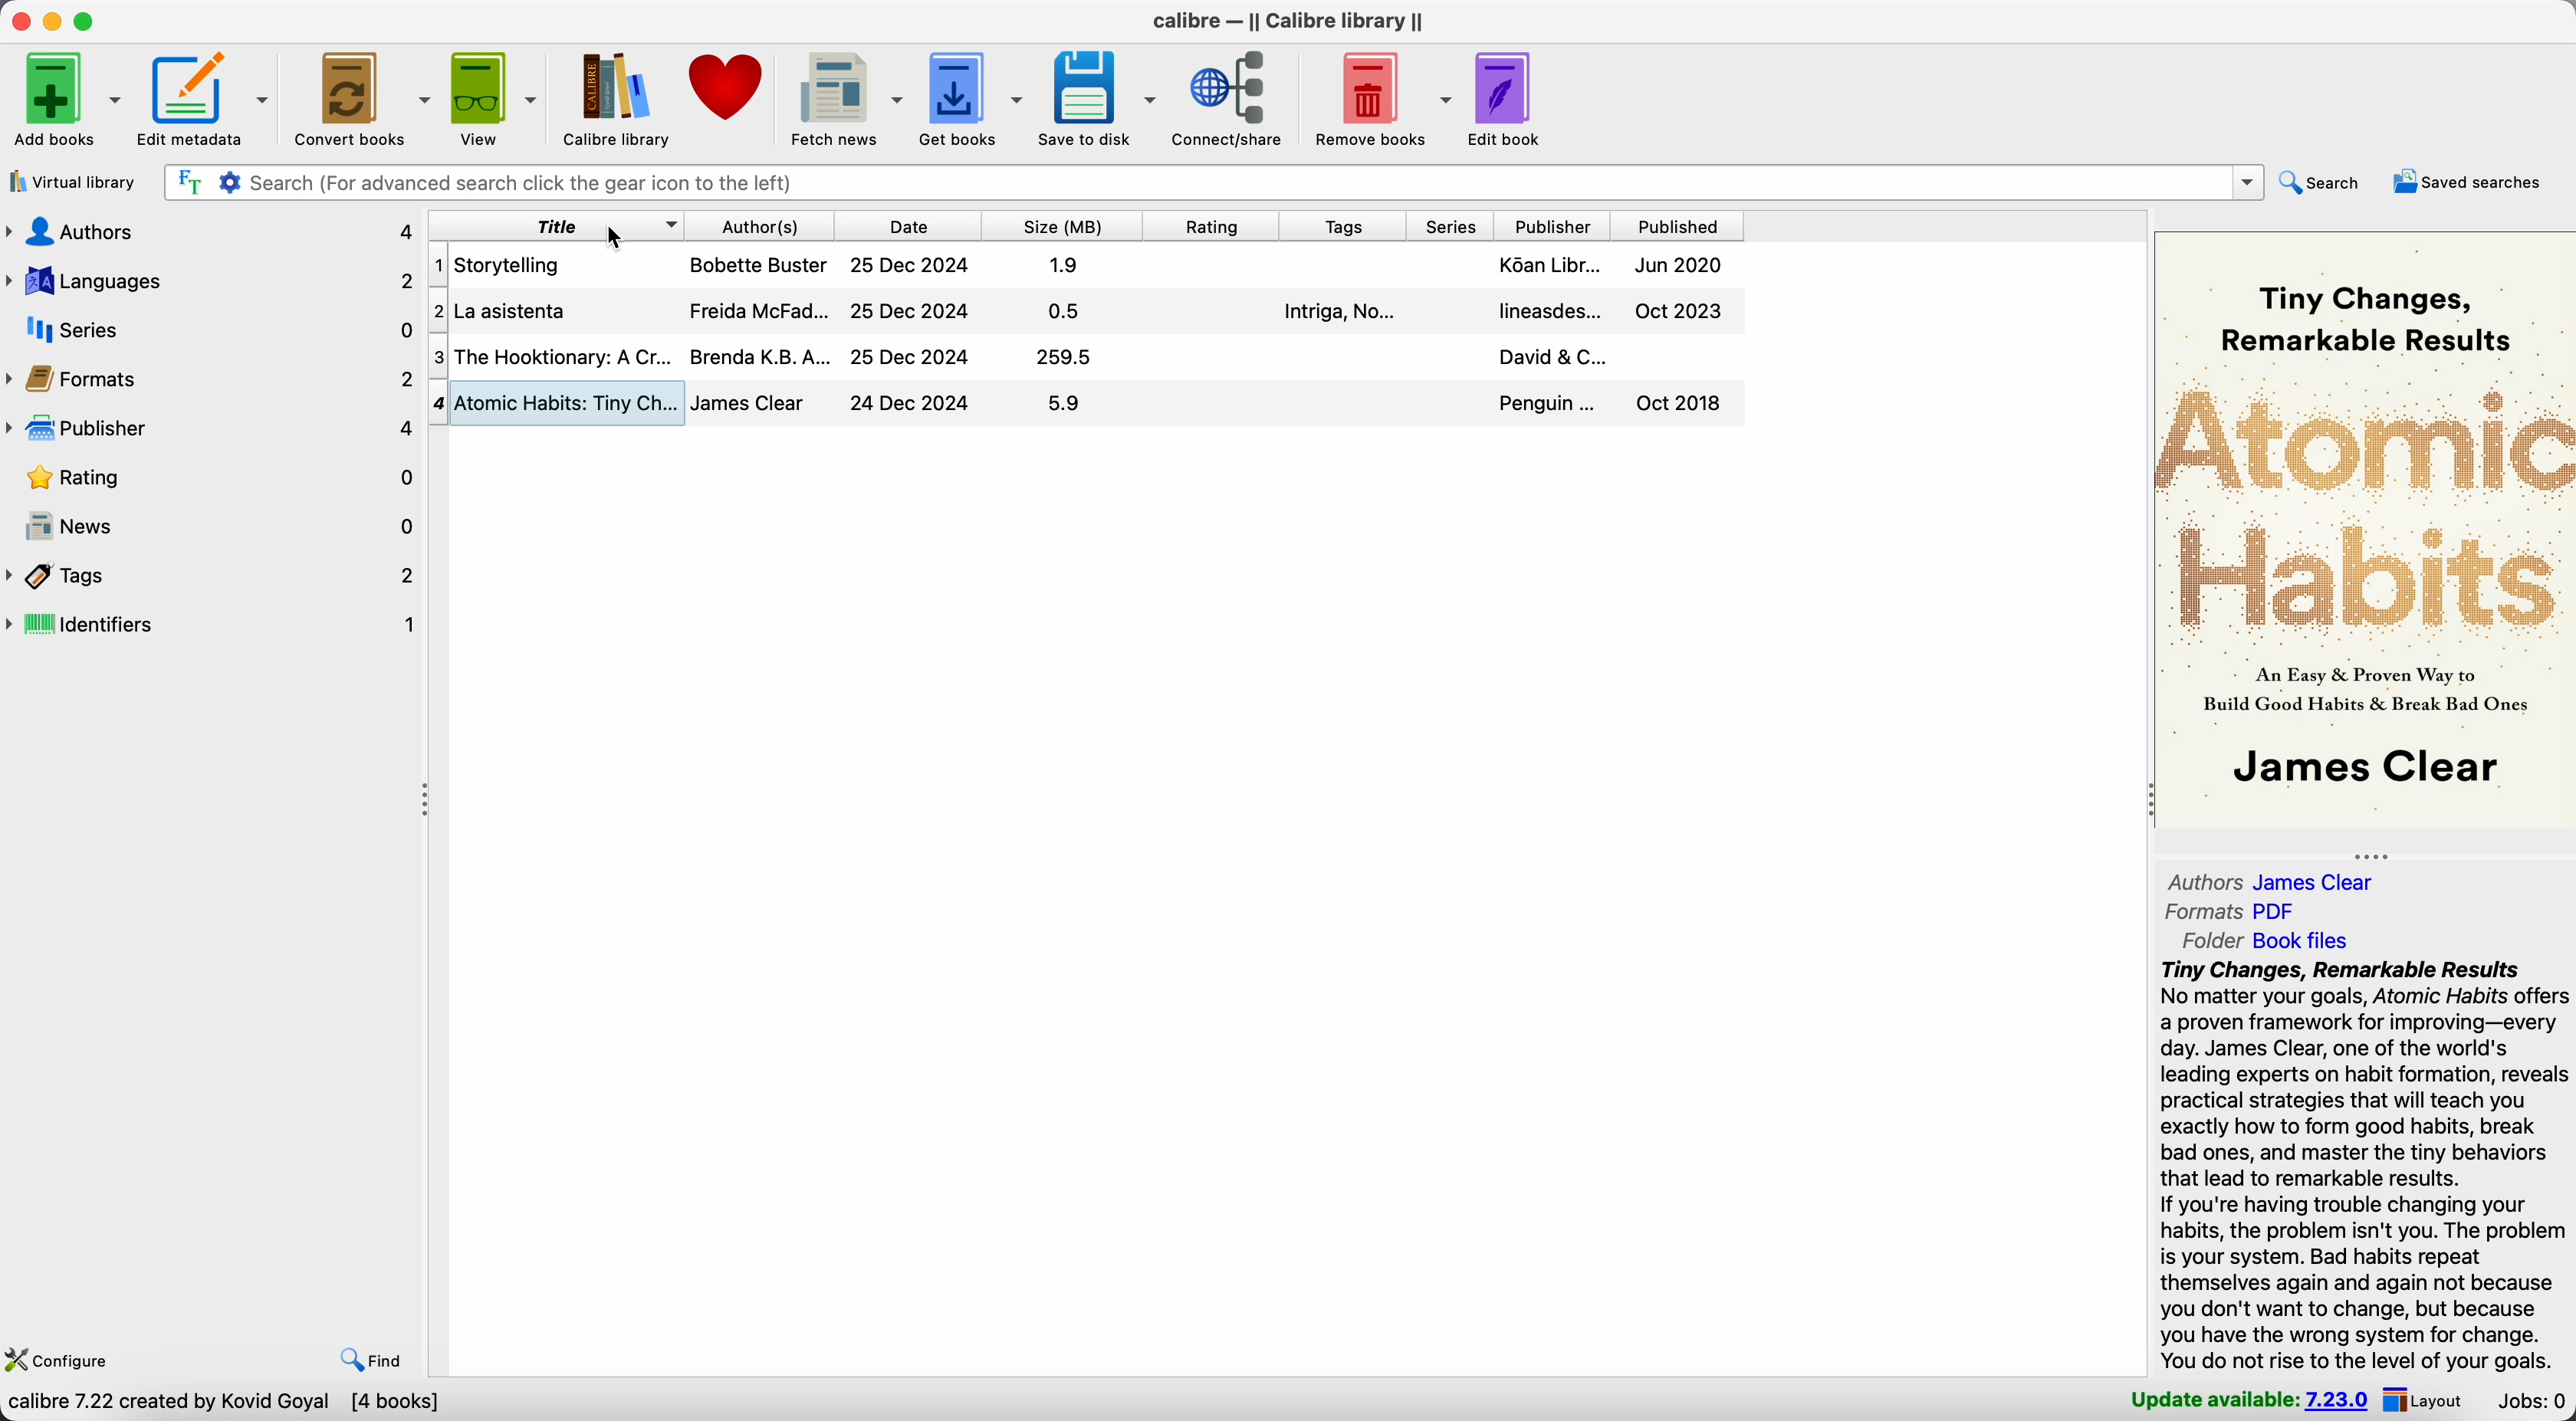 The height and width of the screenshot is (1421, 2576). What do you see at coordinates (2470, 183) in the screenshot?
I see `saved searches` at bounding box center [2470, 183].